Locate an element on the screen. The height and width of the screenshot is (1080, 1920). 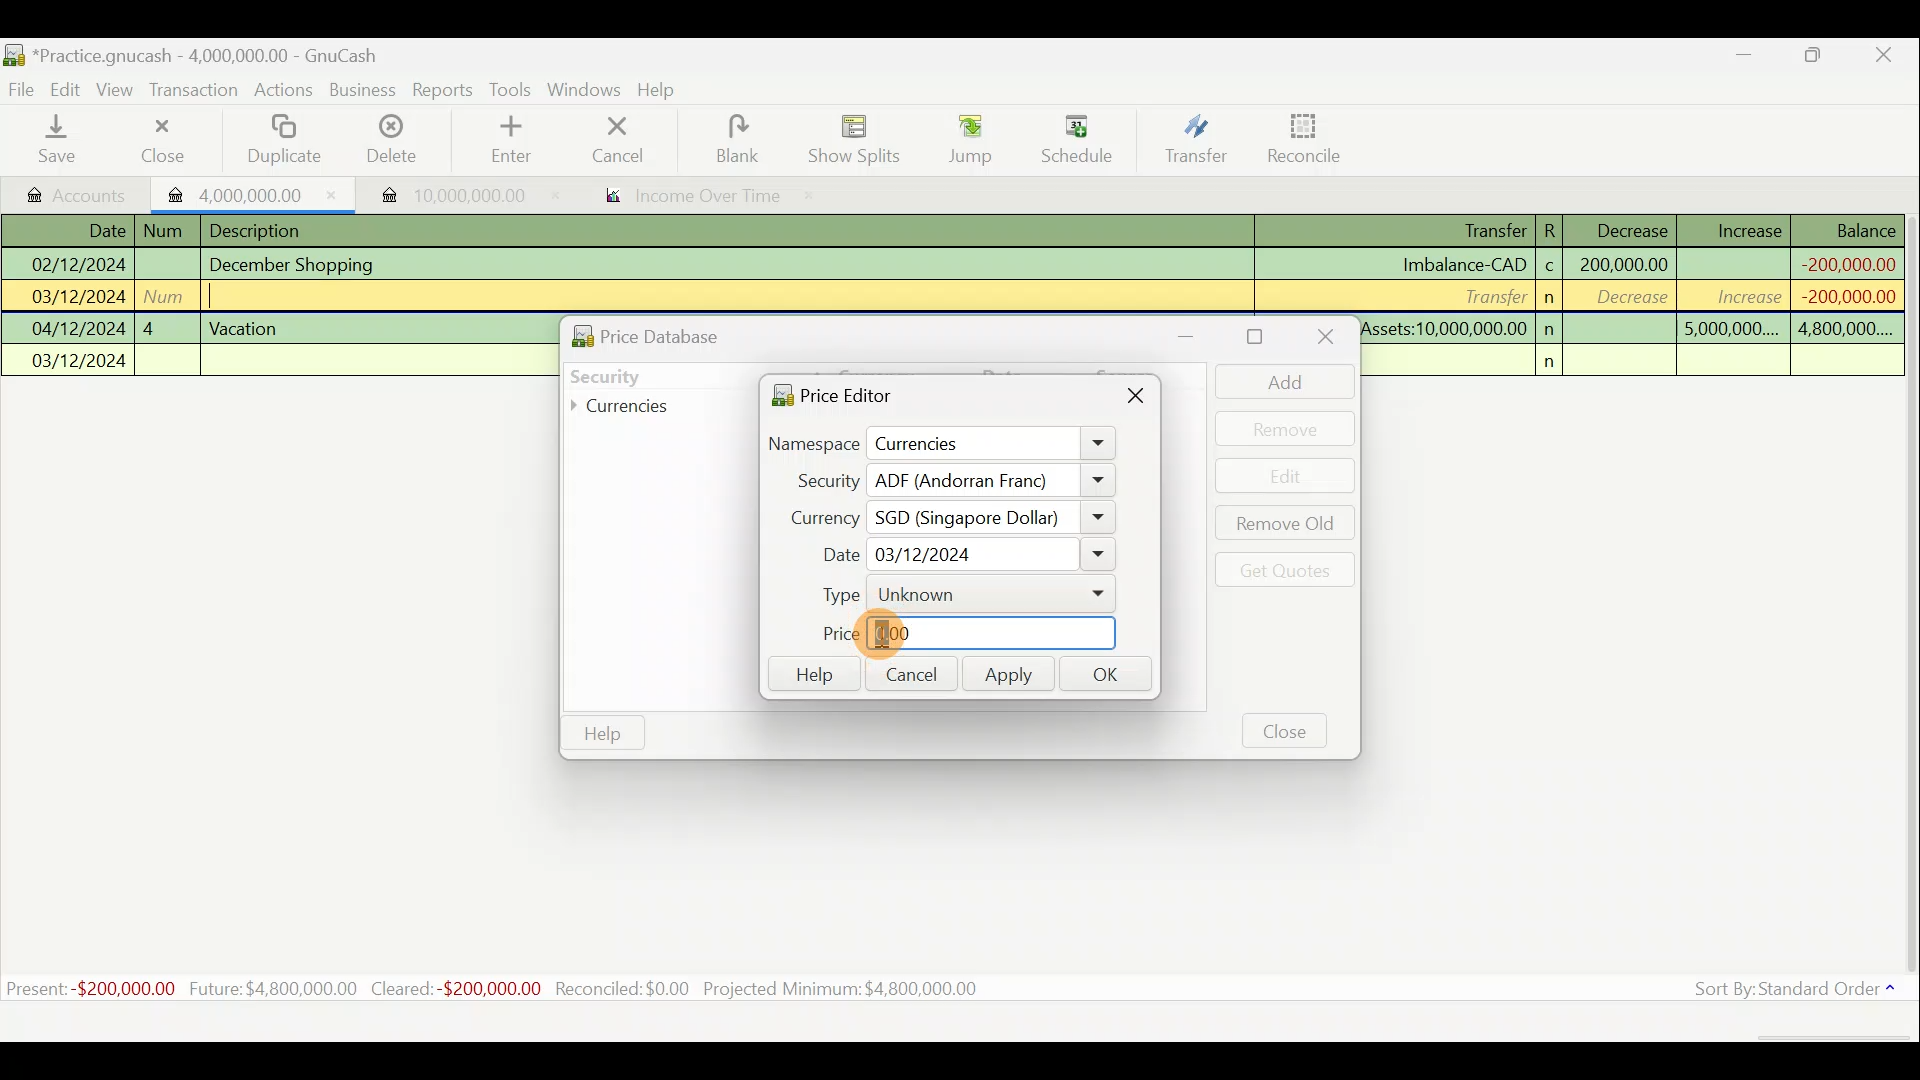
c is located at coordinates (1550, 268).